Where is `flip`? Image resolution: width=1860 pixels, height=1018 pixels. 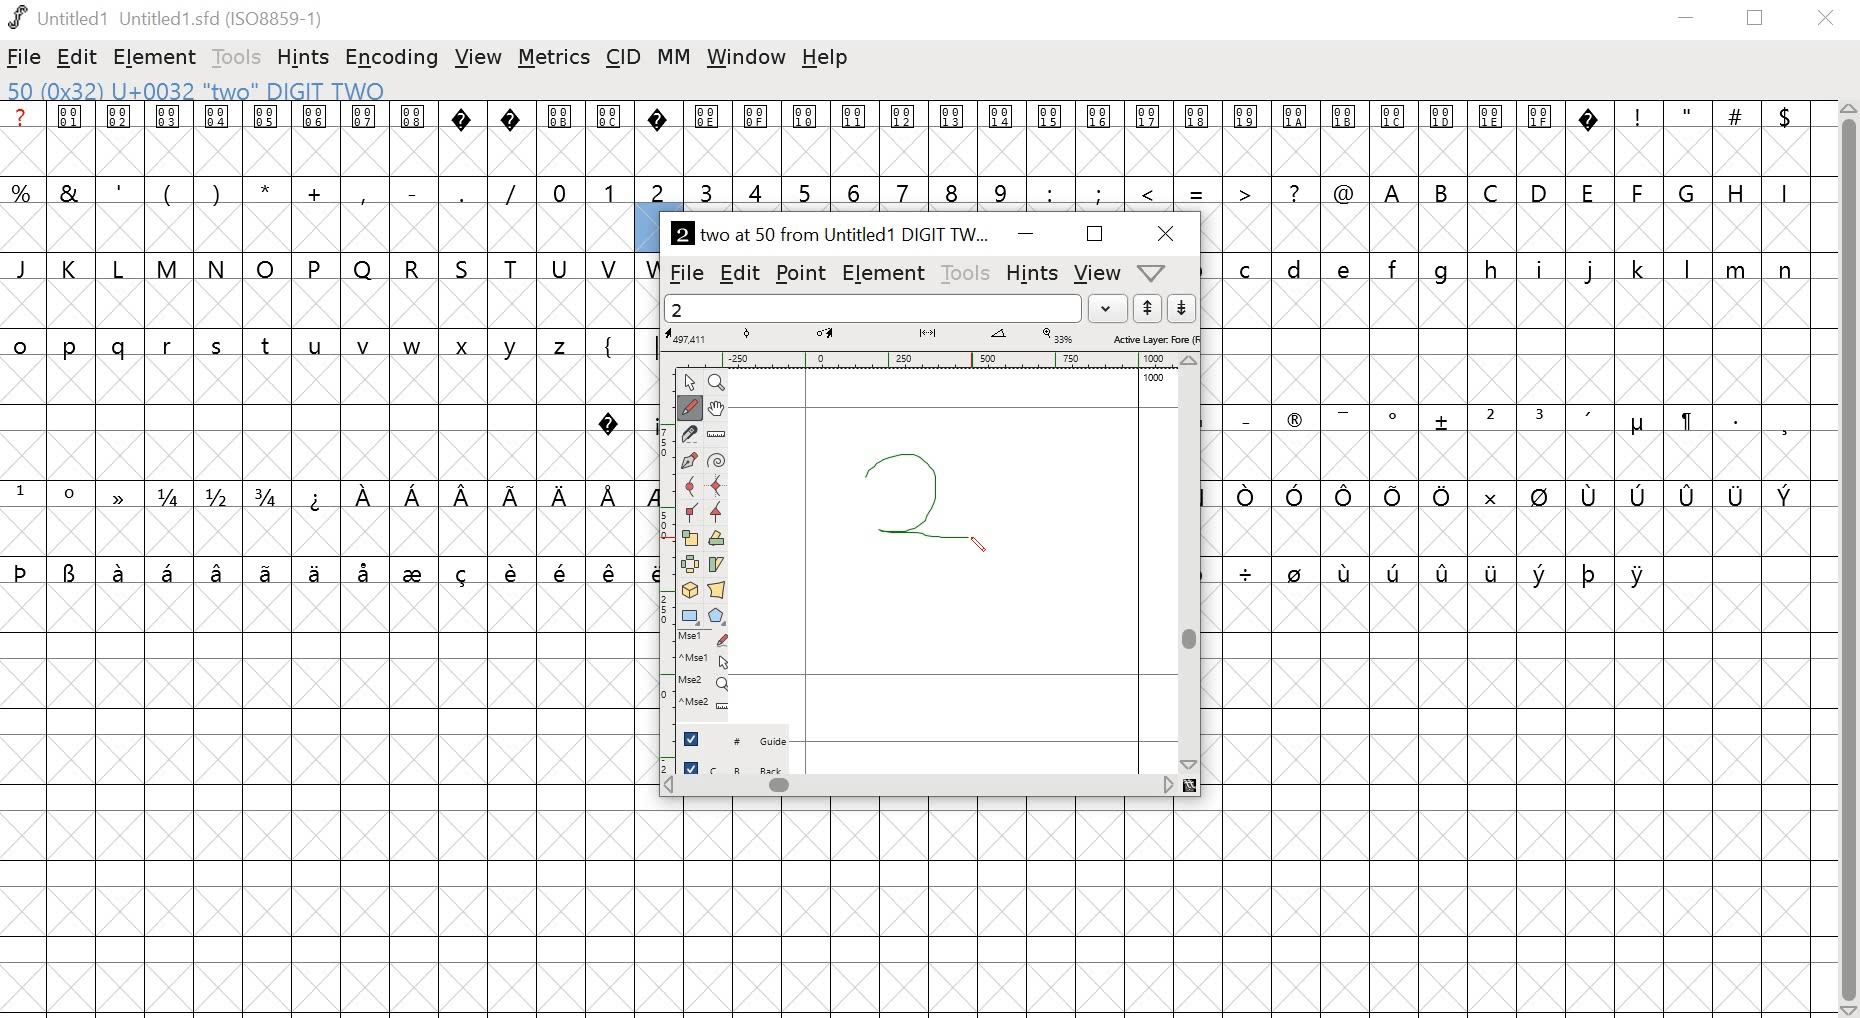
flip is located at coordinates (691, 565).